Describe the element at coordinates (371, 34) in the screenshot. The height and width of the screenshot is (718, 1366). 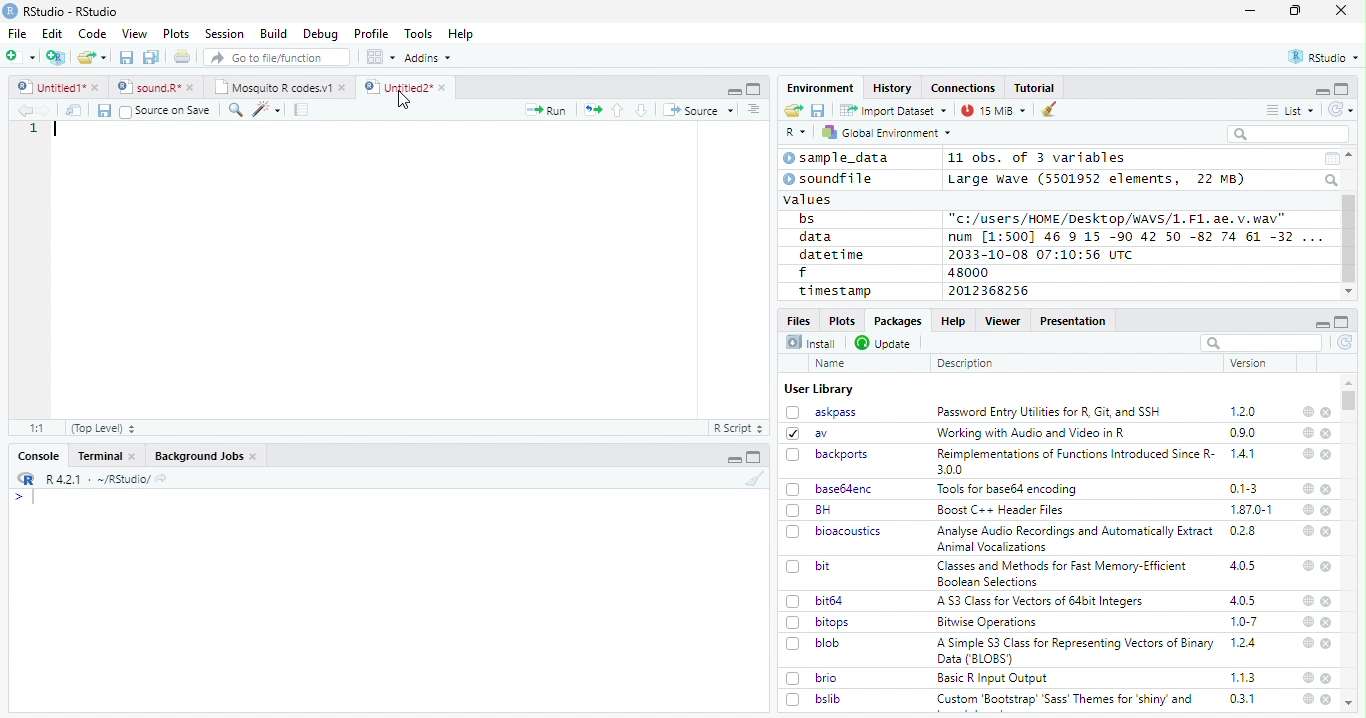
I see `Profile` at that location.